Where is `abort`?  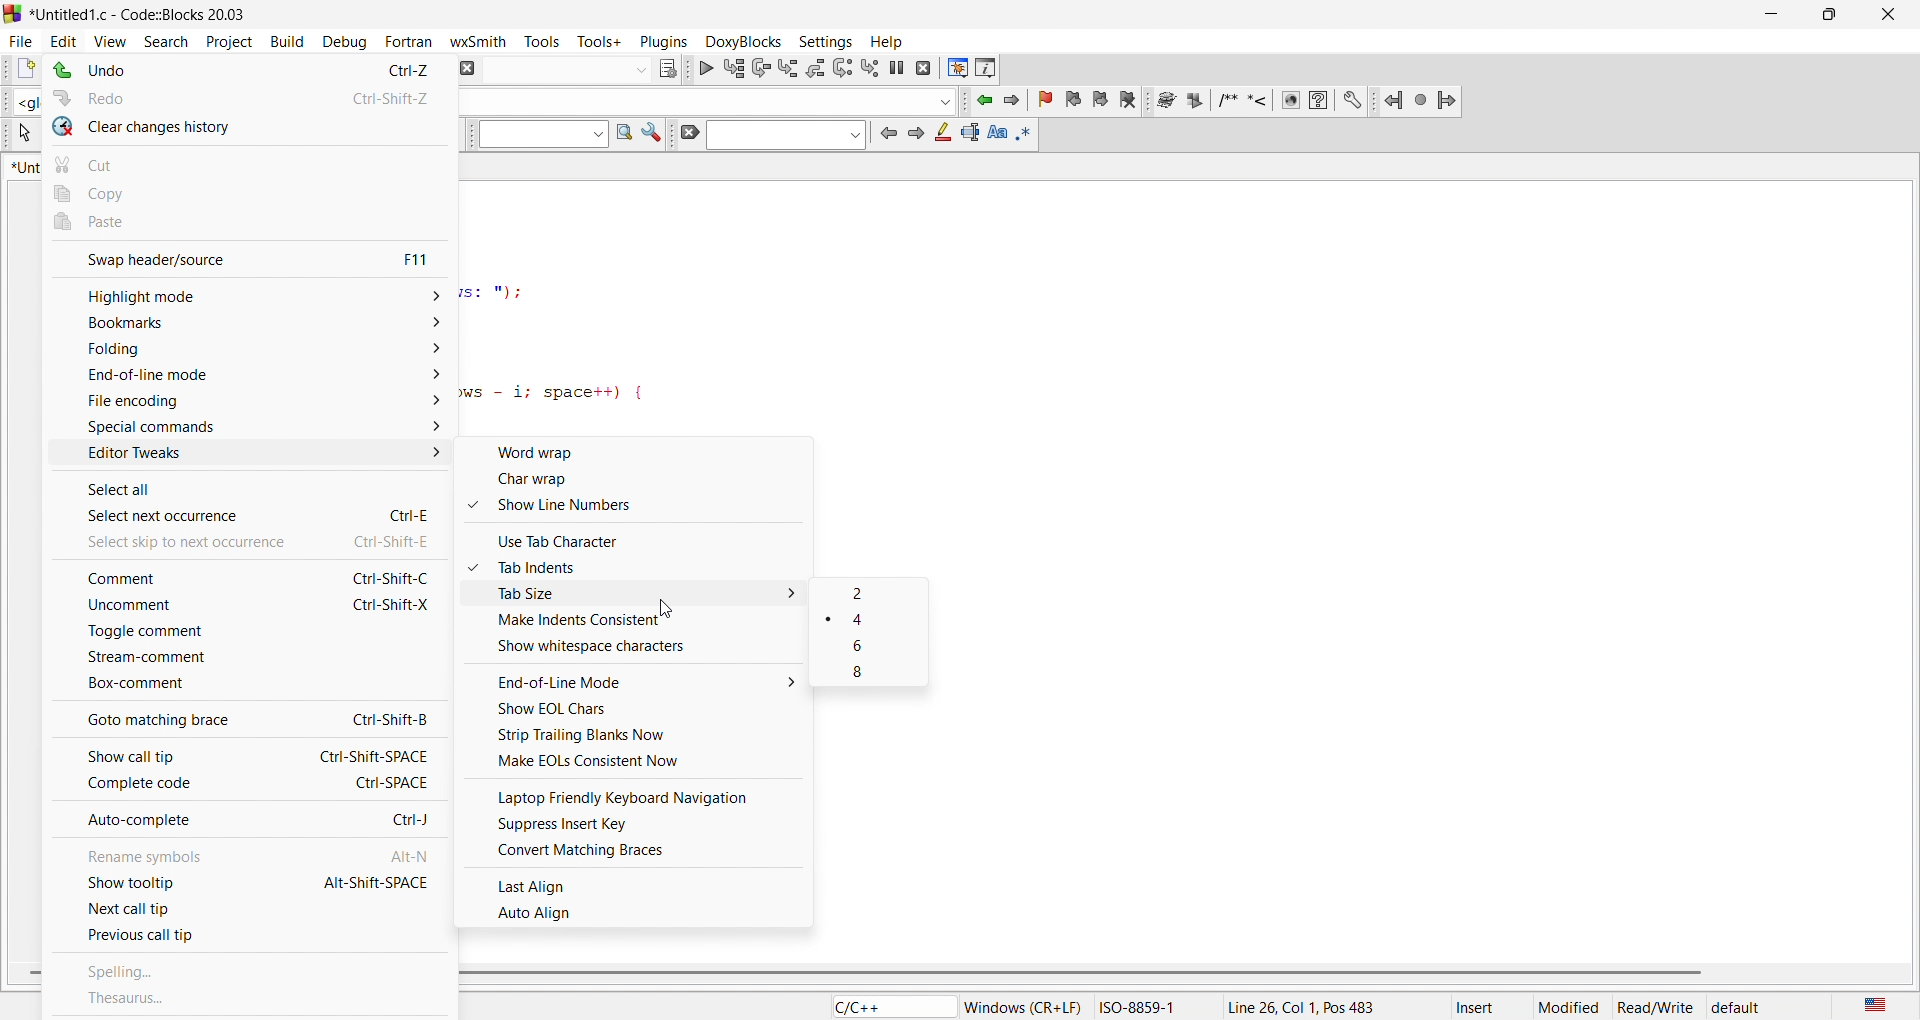 abort is located at coordinates (472, 67).